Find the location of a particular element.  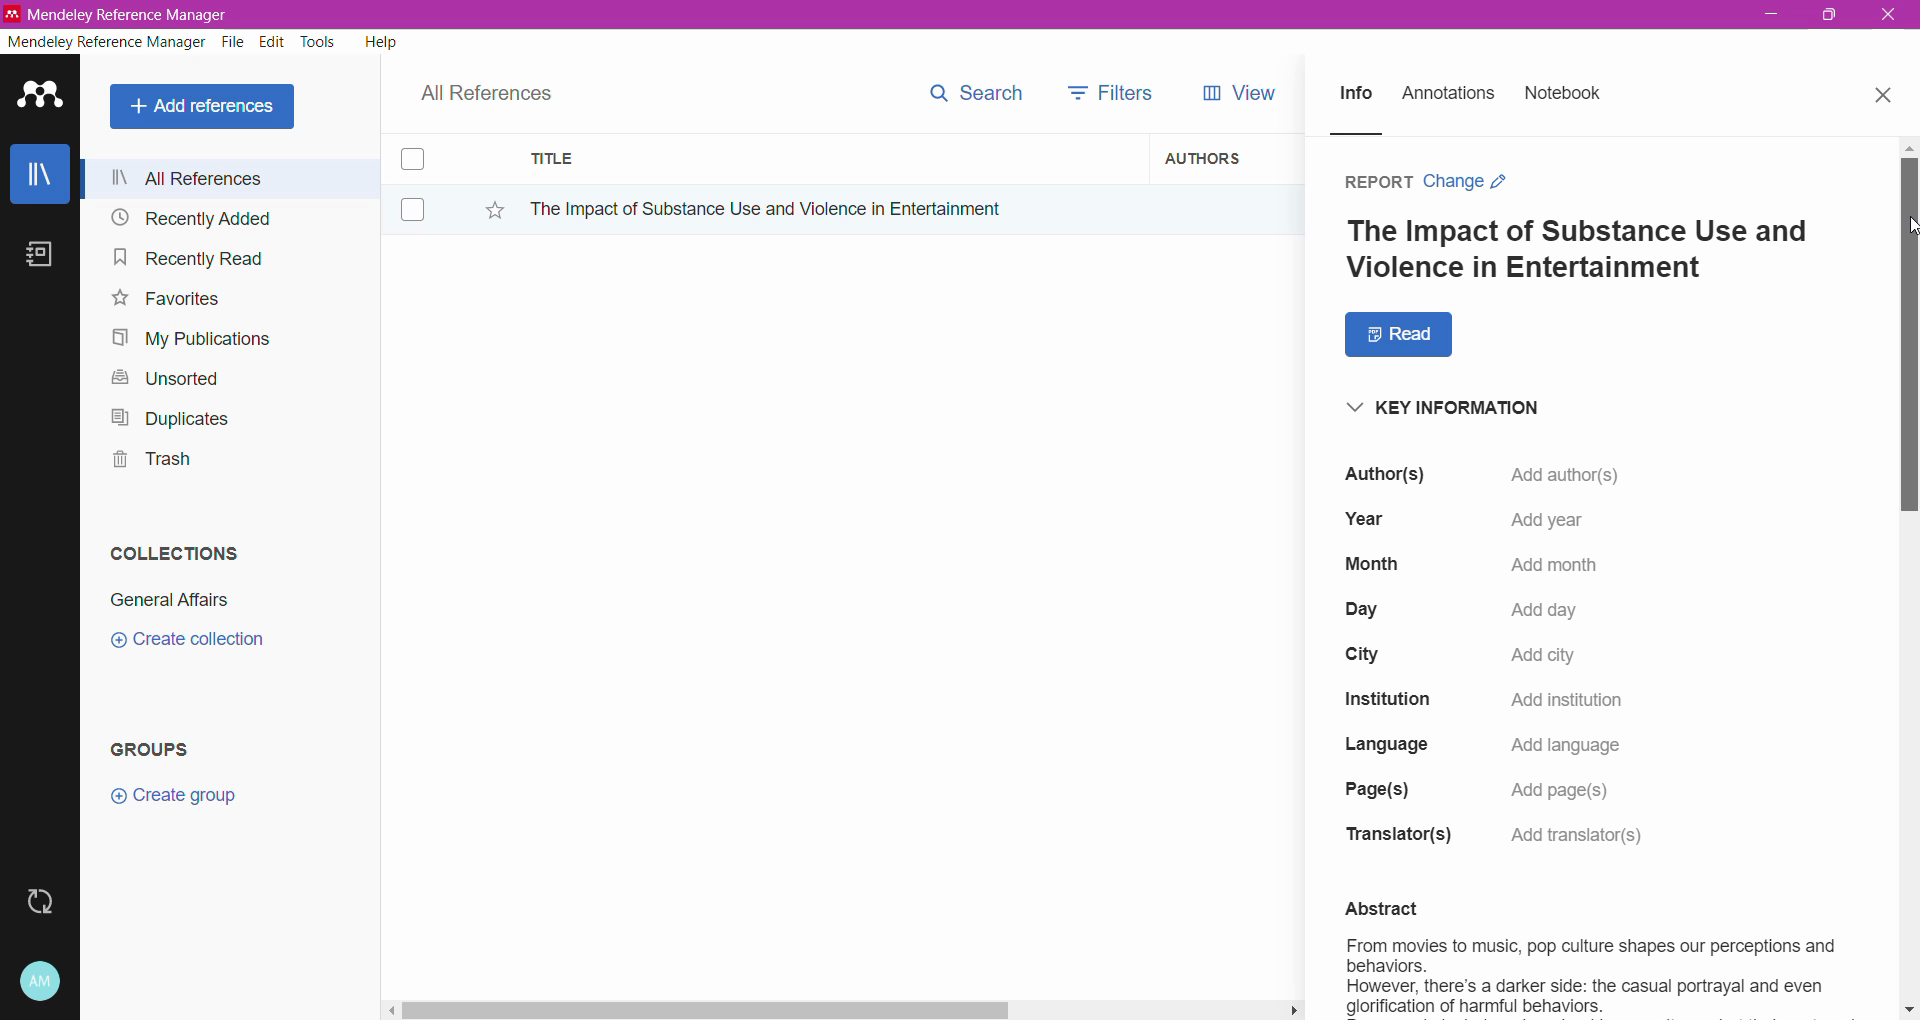

Add References is located at coordinates (206, 106).